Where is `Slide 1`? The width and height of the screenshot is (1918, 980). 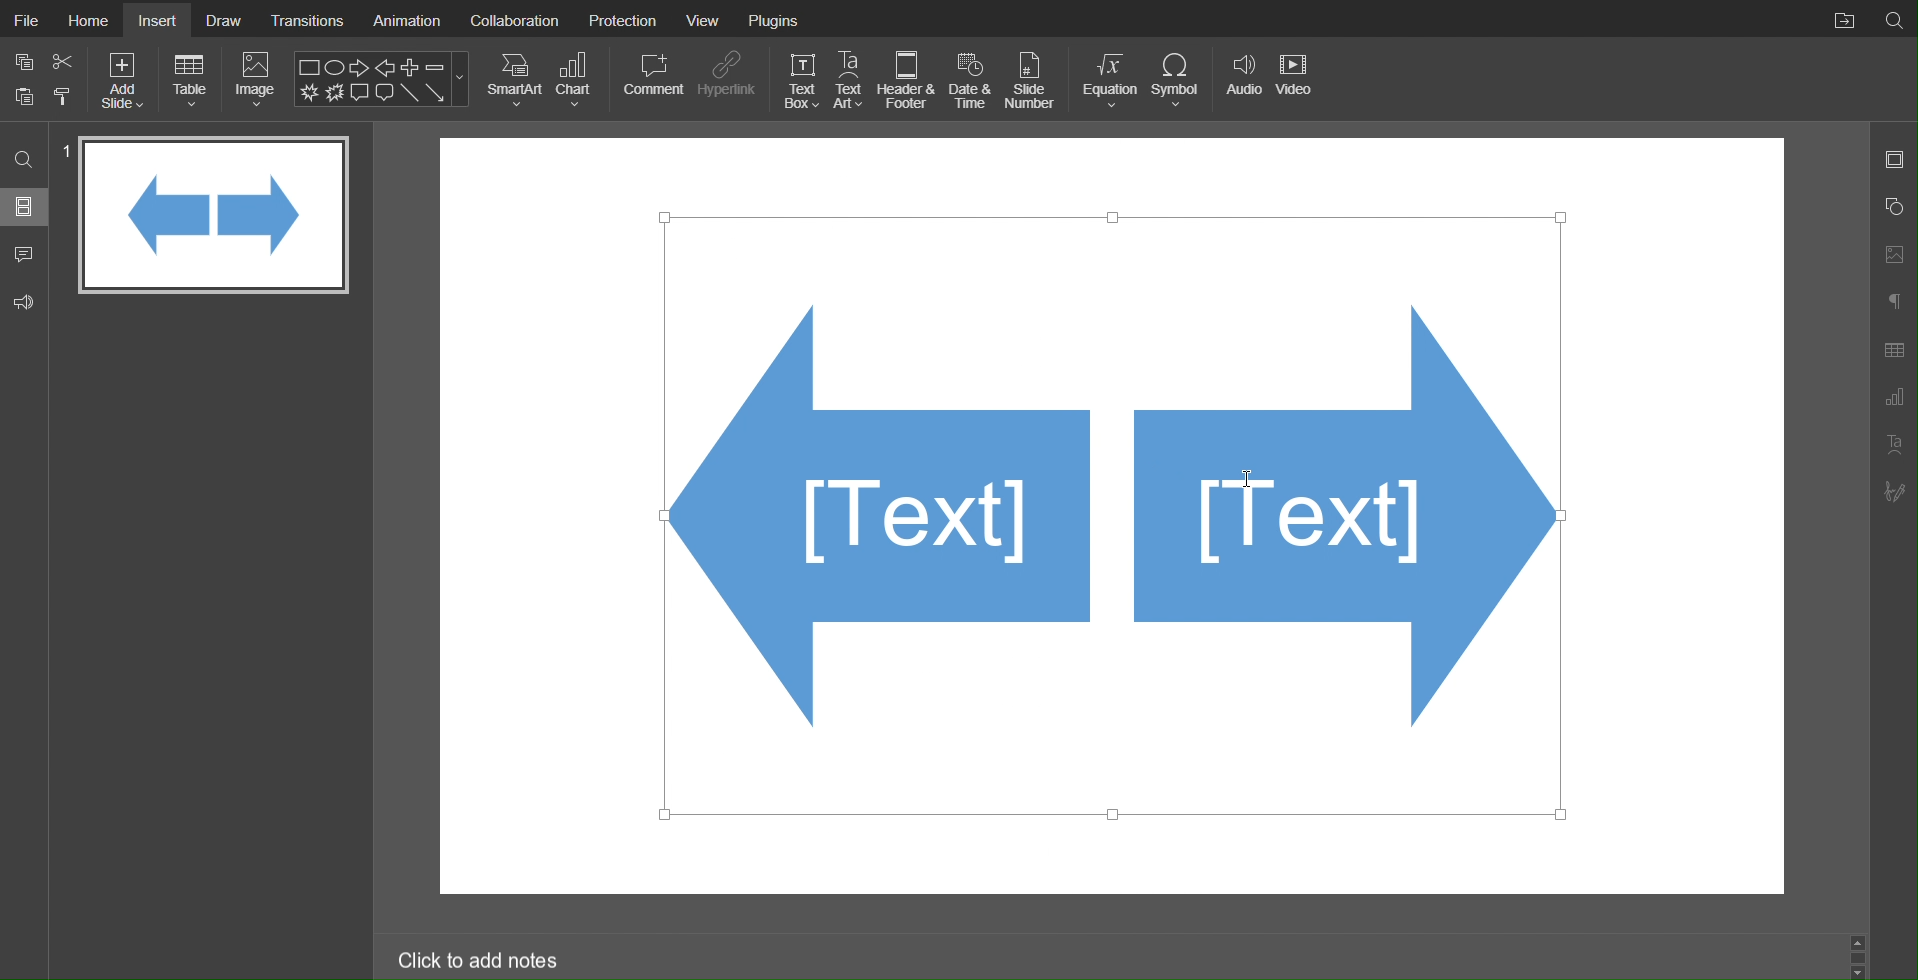 Slide 1 is located at coordinates (215, 216).